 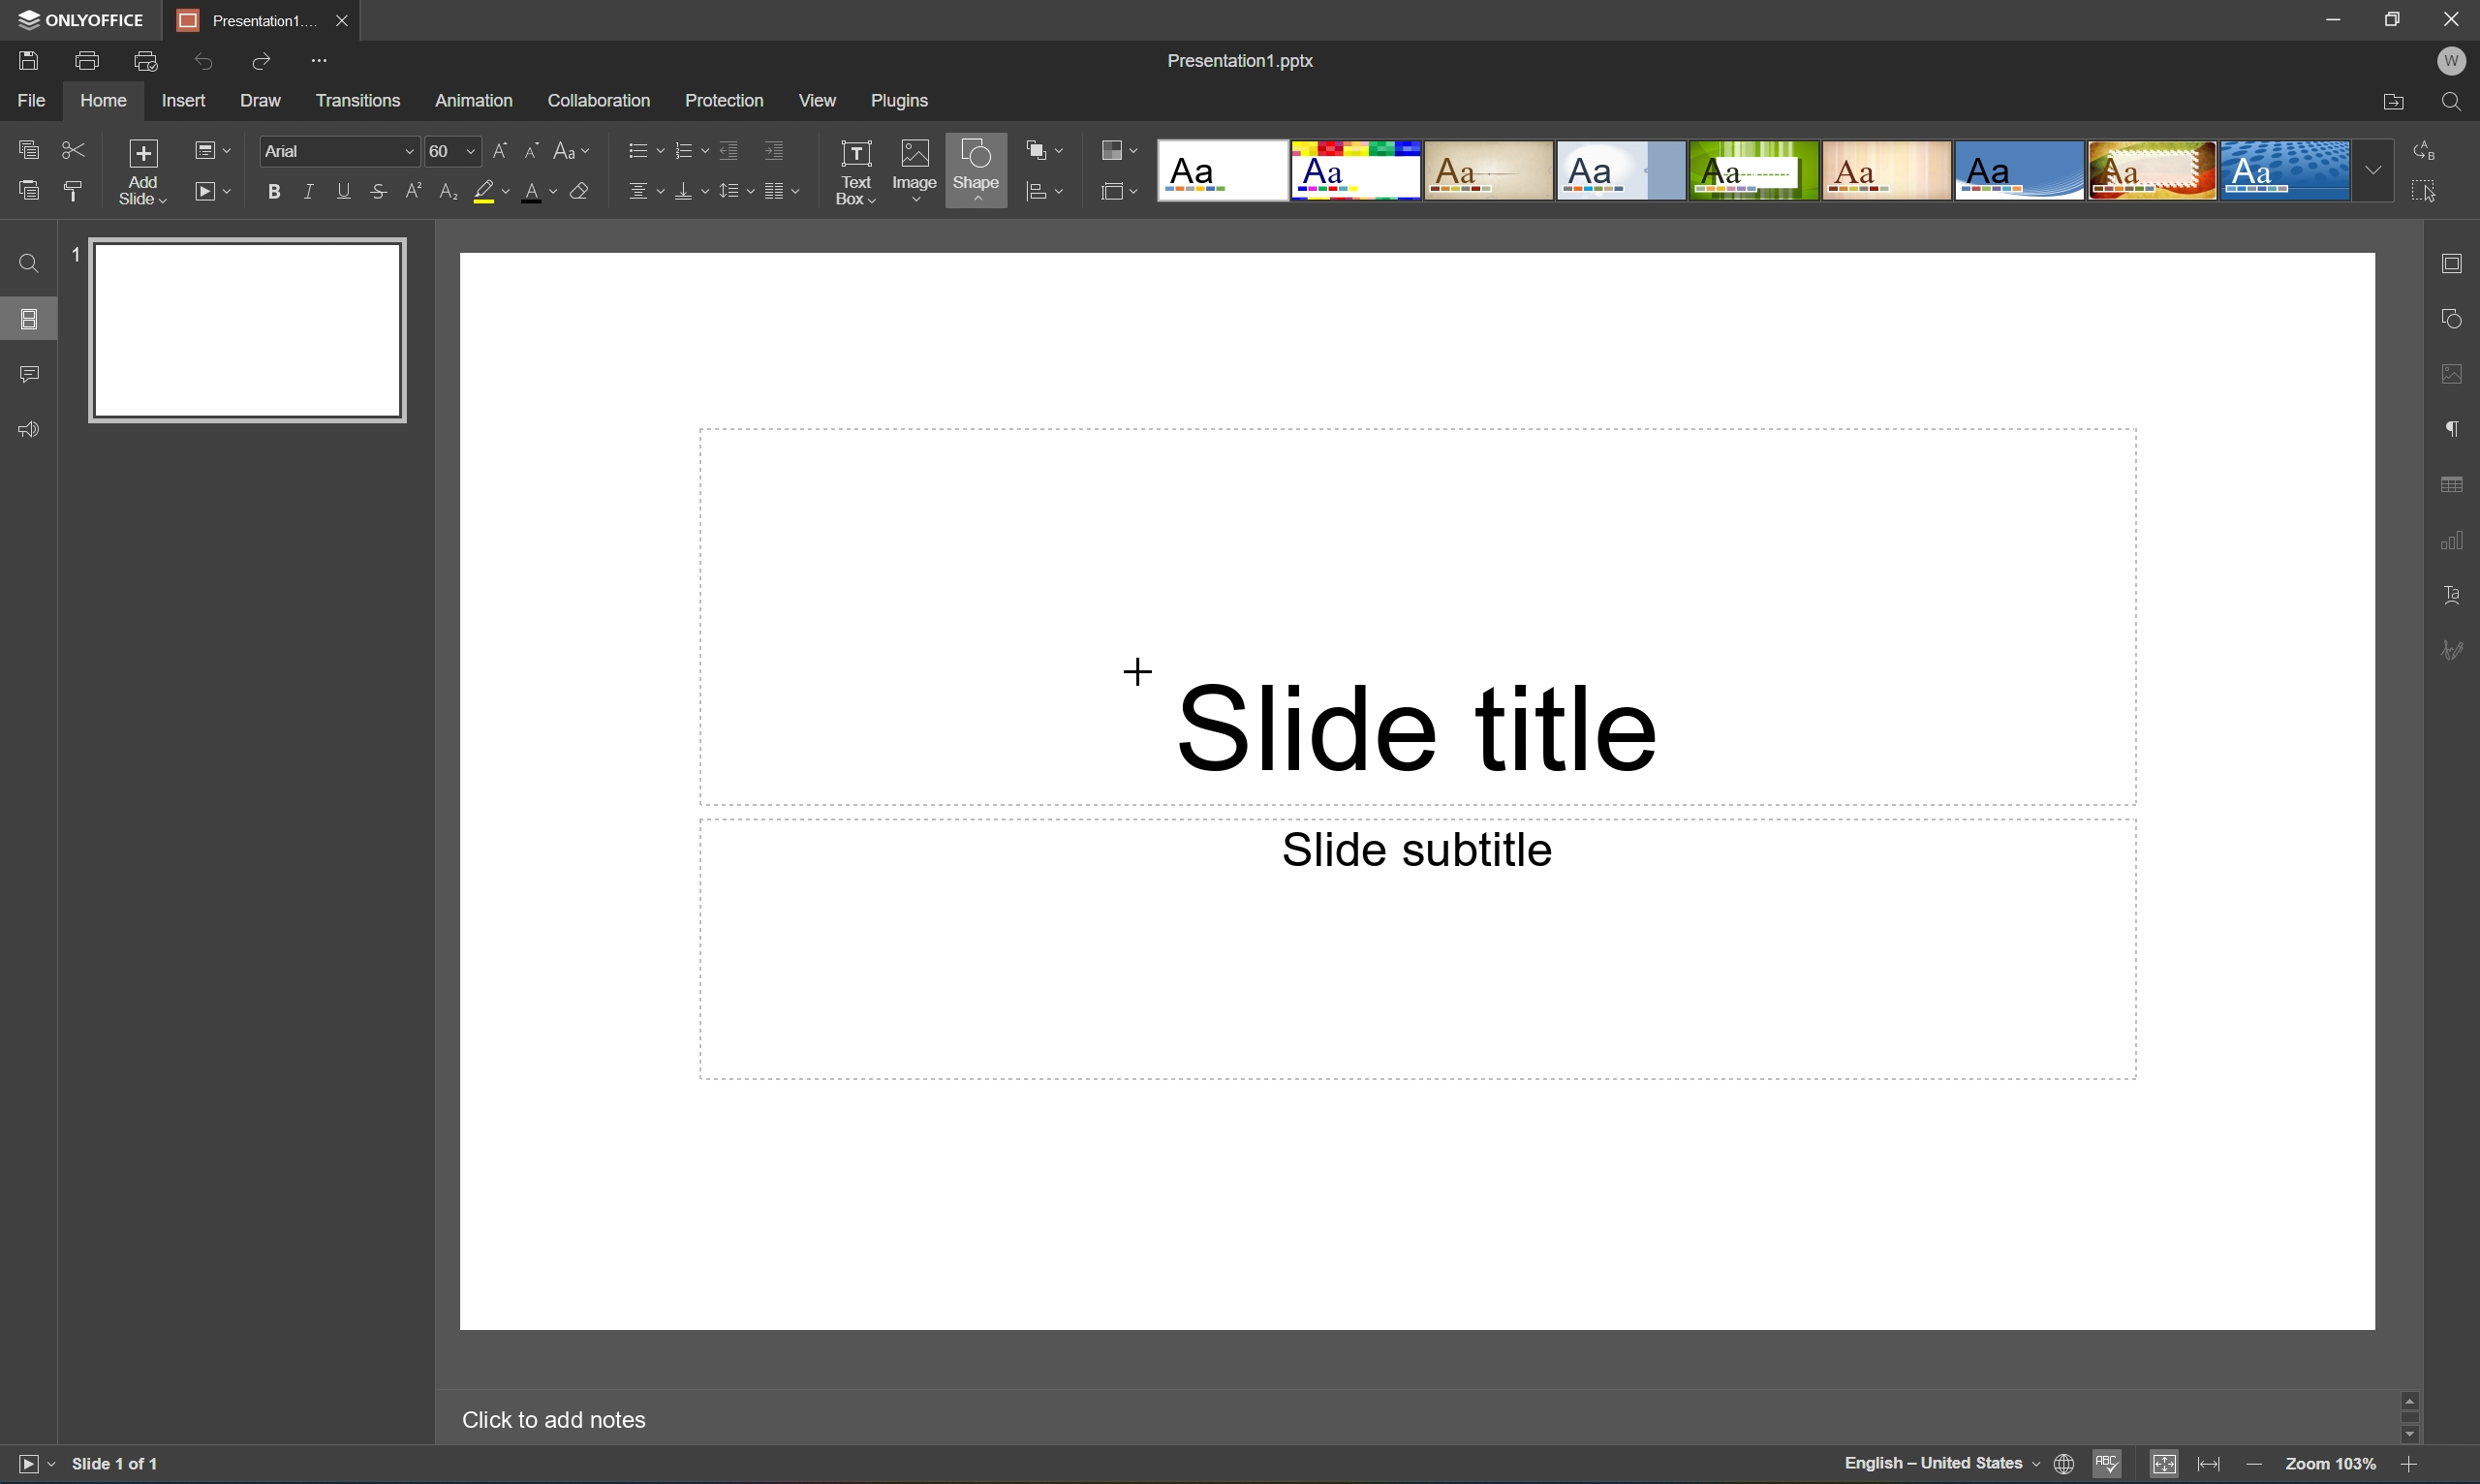 I want to click on English - United States, so click(x=1941, y=1468).